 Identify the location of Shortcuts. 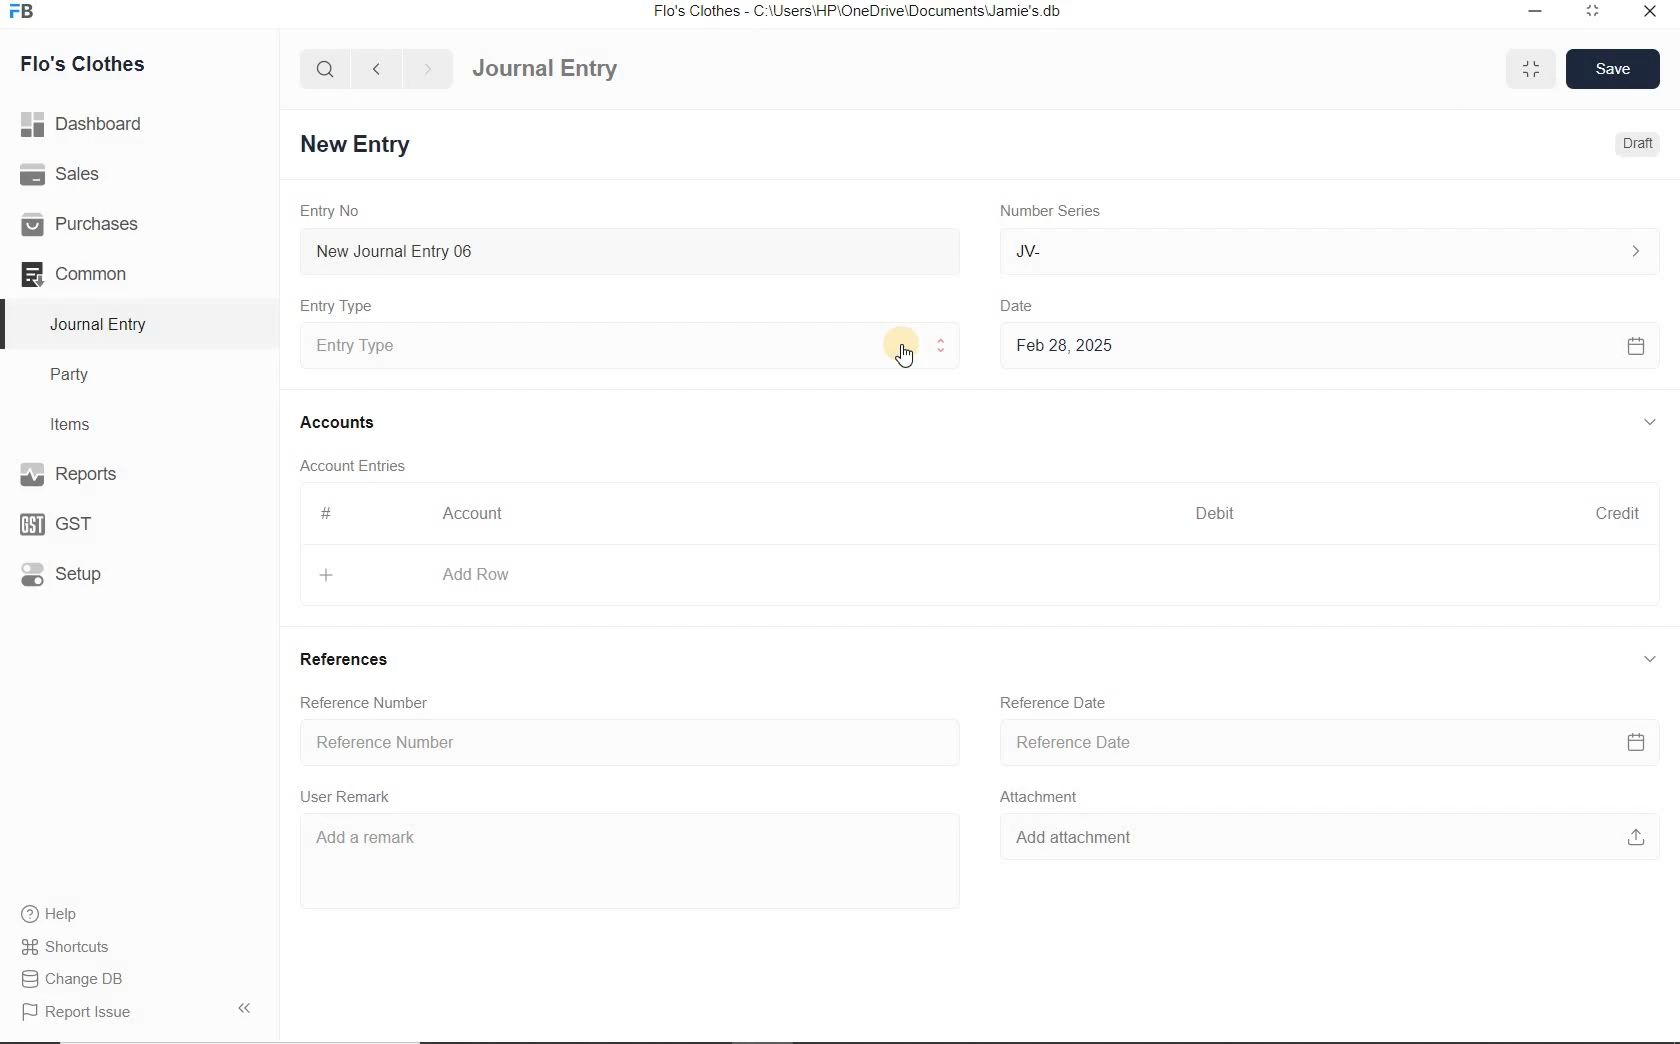
(66, 943).